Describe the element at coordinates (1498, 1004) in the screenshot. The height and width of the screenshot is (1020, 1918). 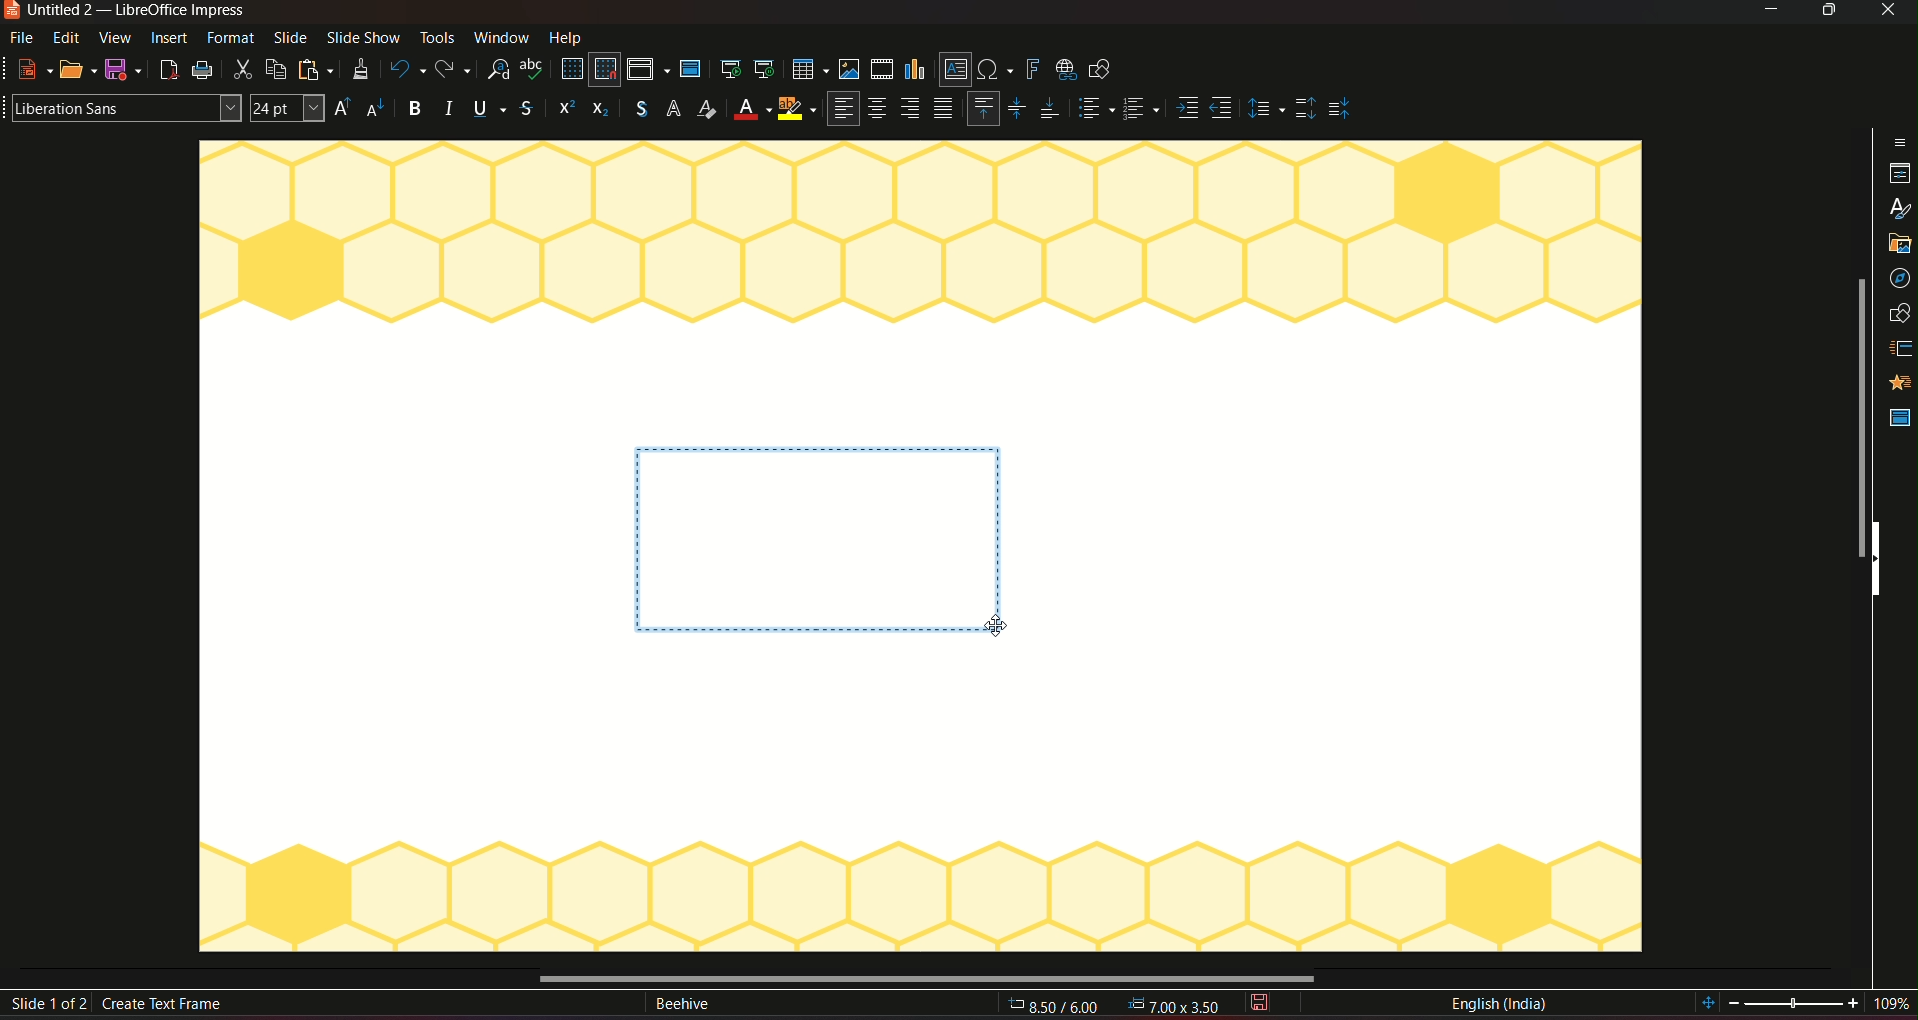
I see `language` at that location.